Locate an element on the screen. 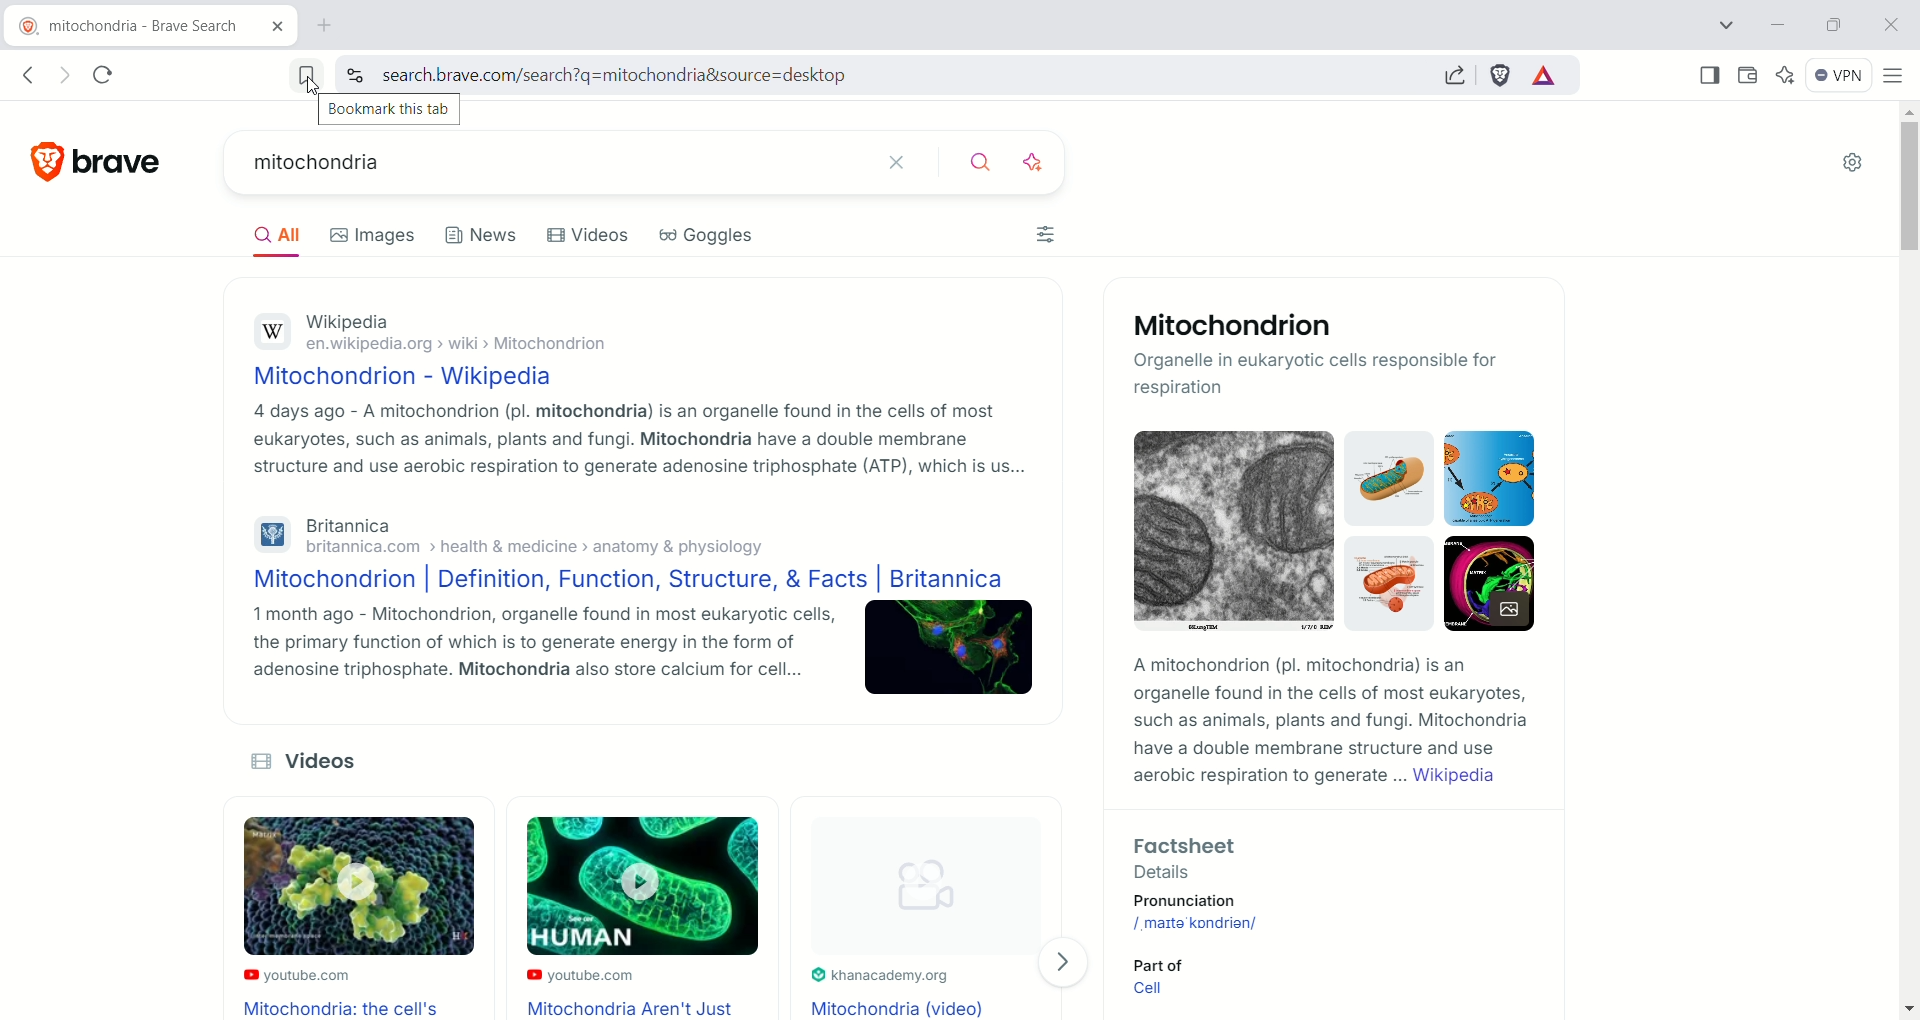 The height and width of the screenshot is (1020, 1920). wallet is located at coordinates (1748, 76).